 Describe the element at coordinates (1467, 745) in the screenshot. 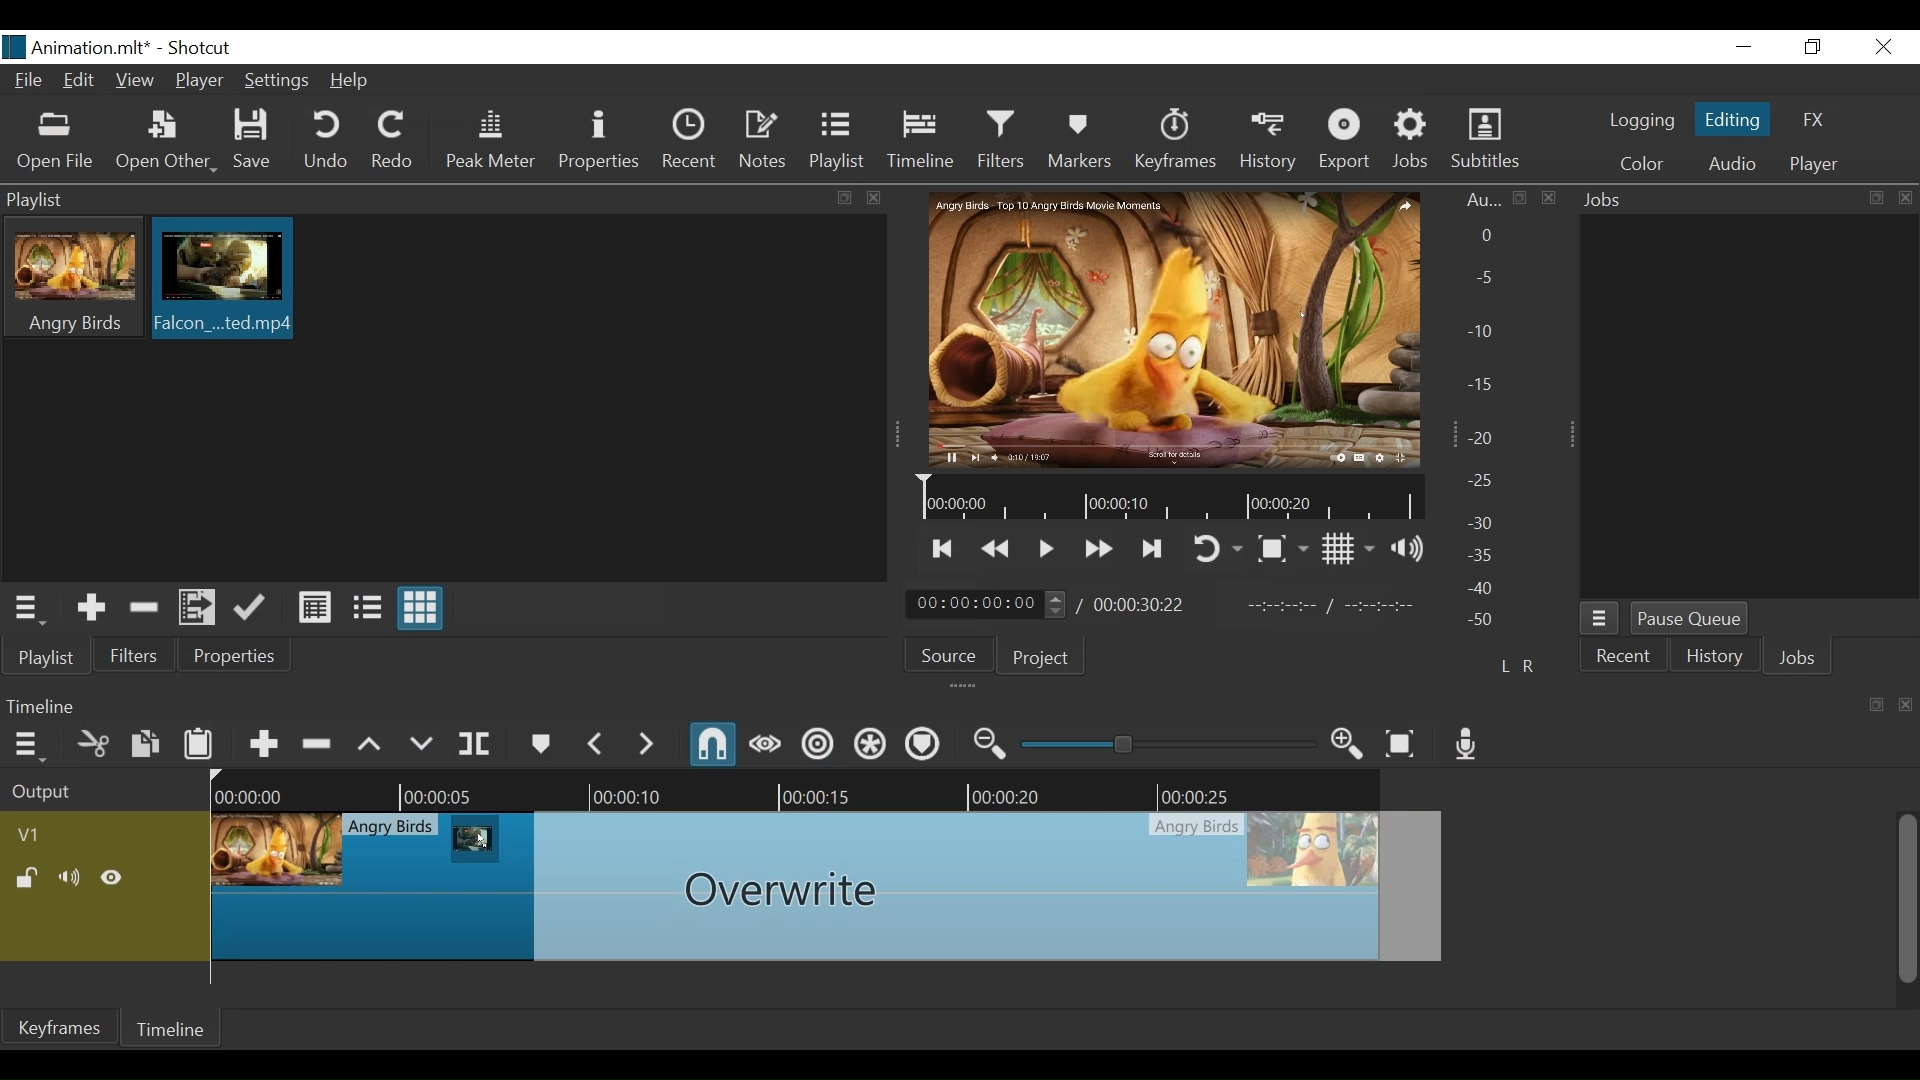

I see `Record Audio` at that location.